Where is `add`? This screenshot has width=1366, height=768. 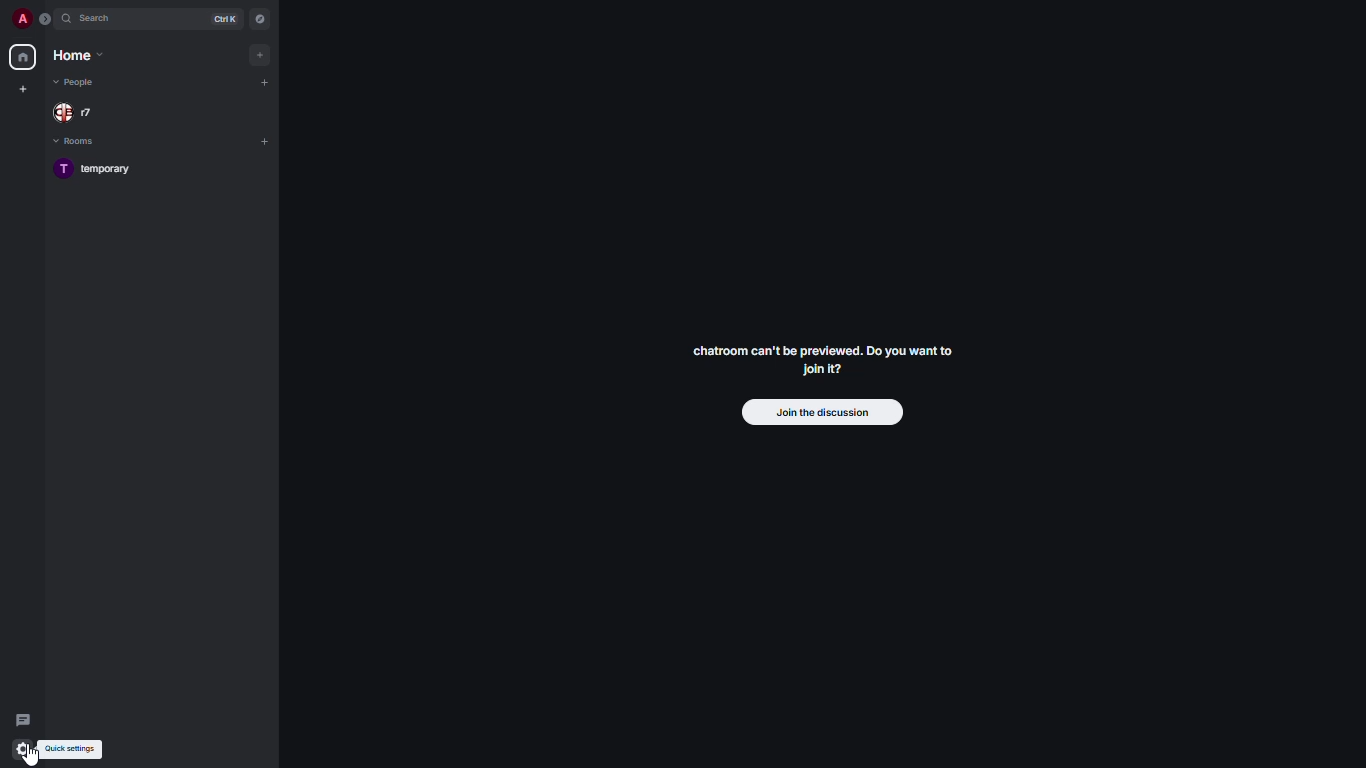 add is located at coordinates (265, 82).